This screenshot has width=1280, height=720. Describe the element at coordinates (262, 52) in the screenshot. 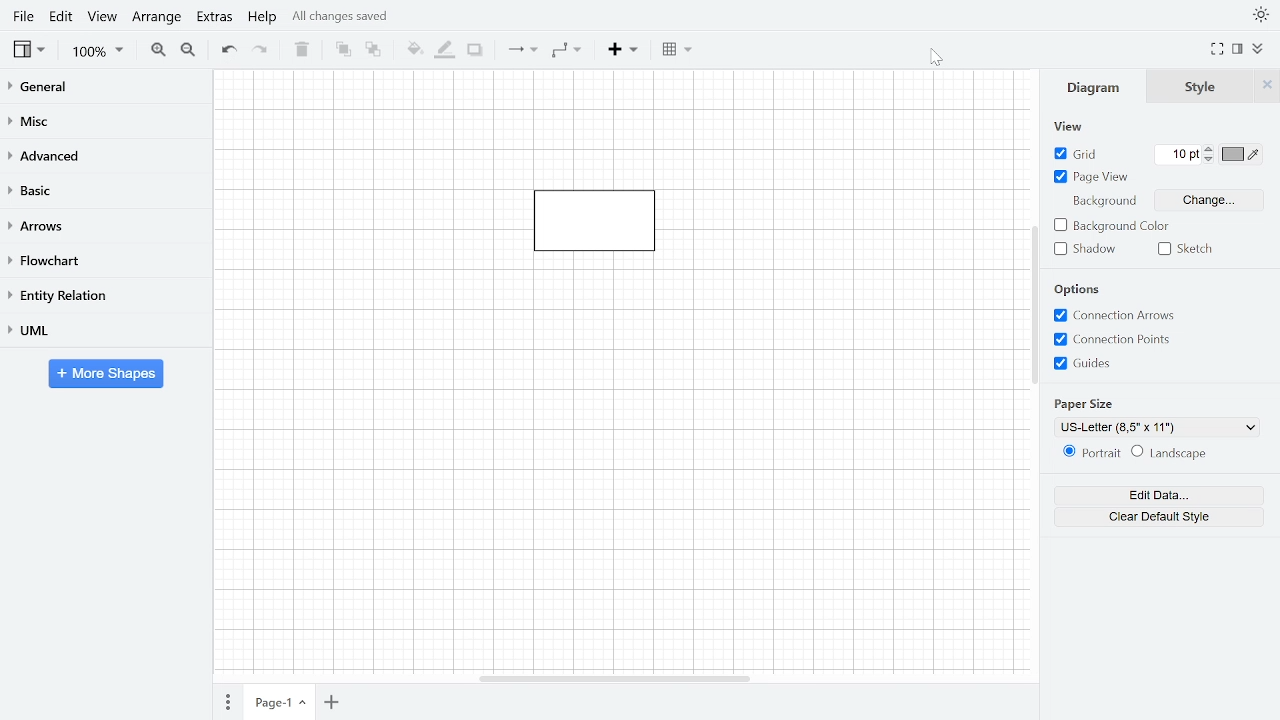

I see `redo` at that location.